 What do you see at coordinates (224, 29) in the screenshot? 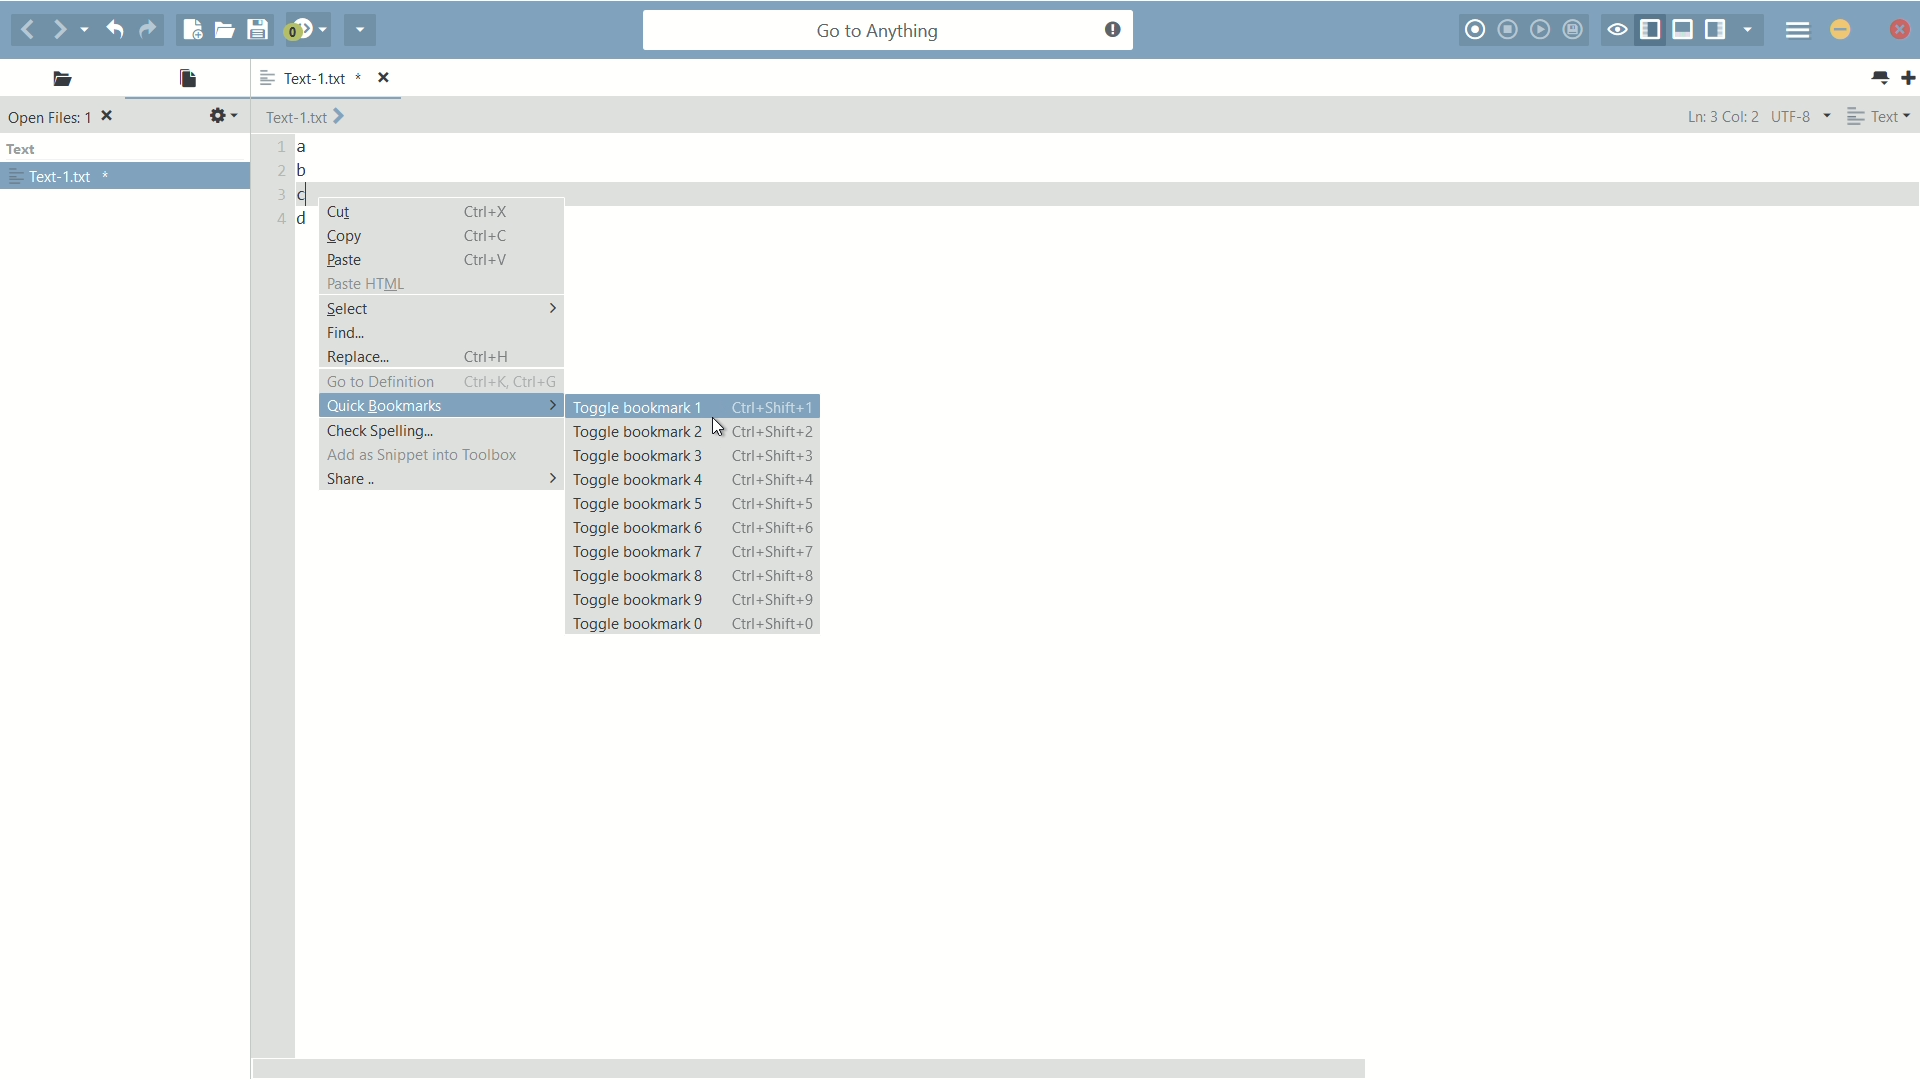
I see `open file` at bounding box center [224, 29].